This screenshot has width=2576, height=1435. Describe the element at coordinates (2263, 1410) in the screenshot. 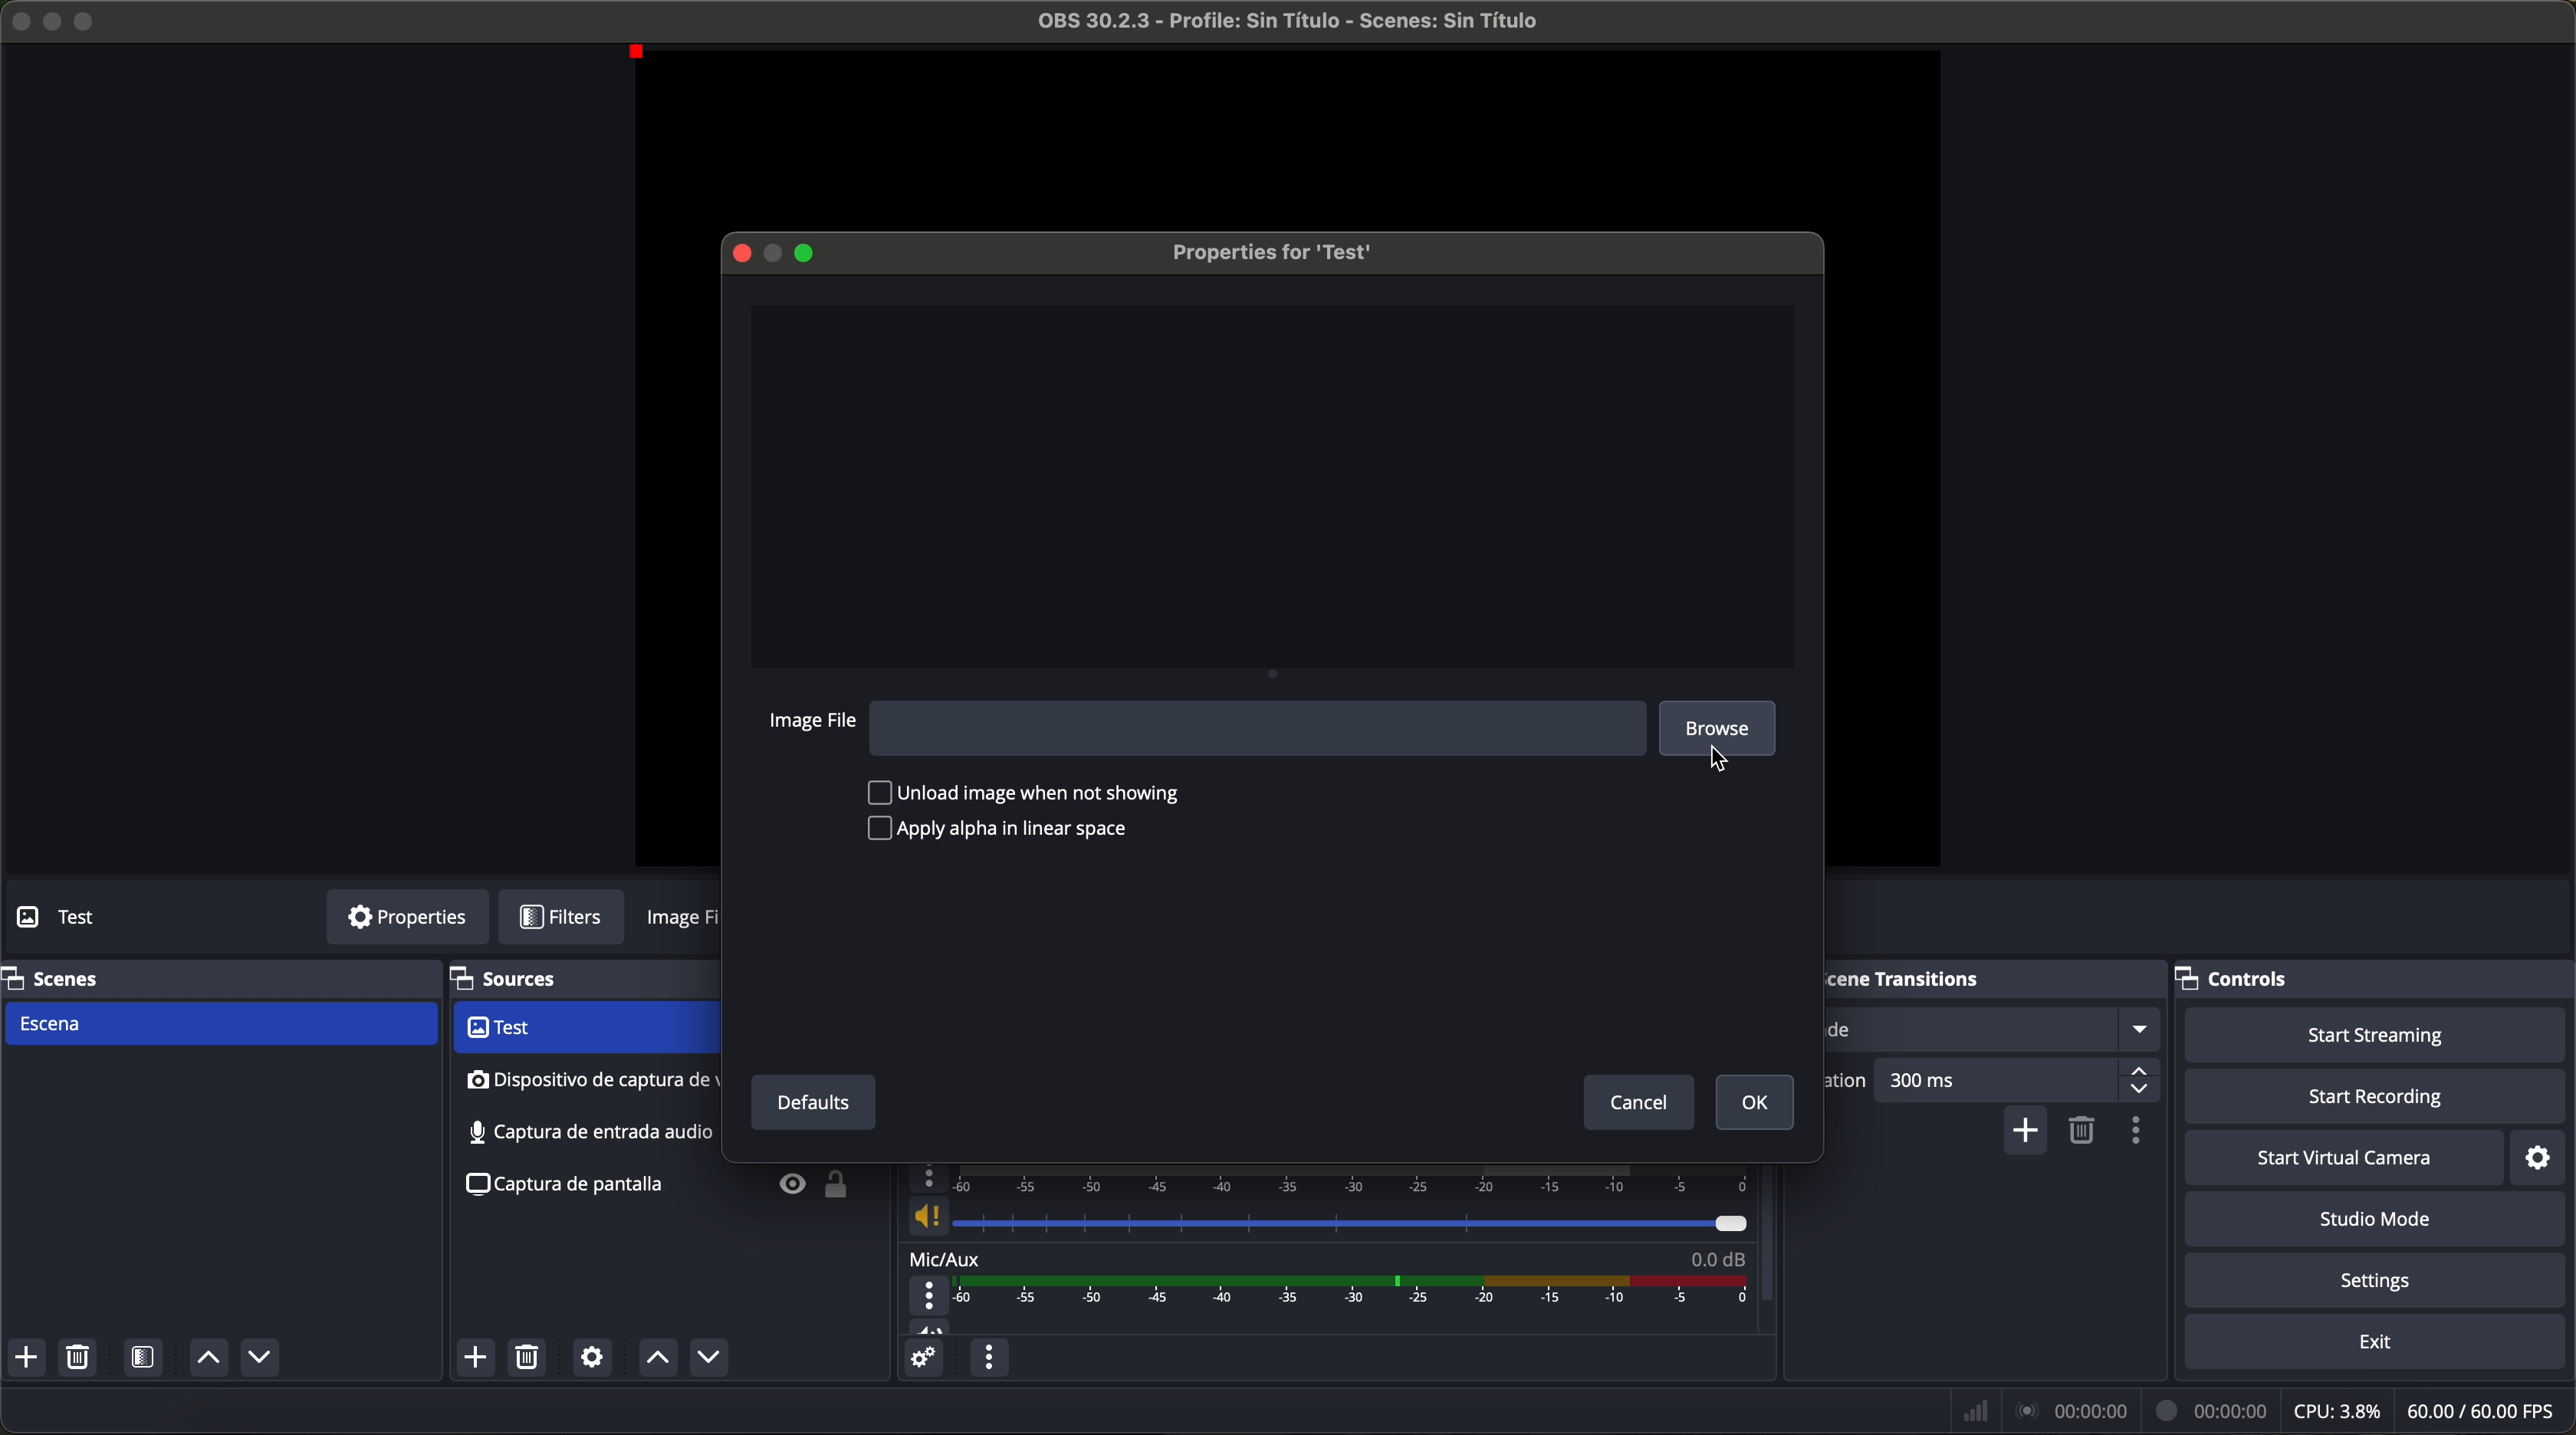

I see `data` at that location.